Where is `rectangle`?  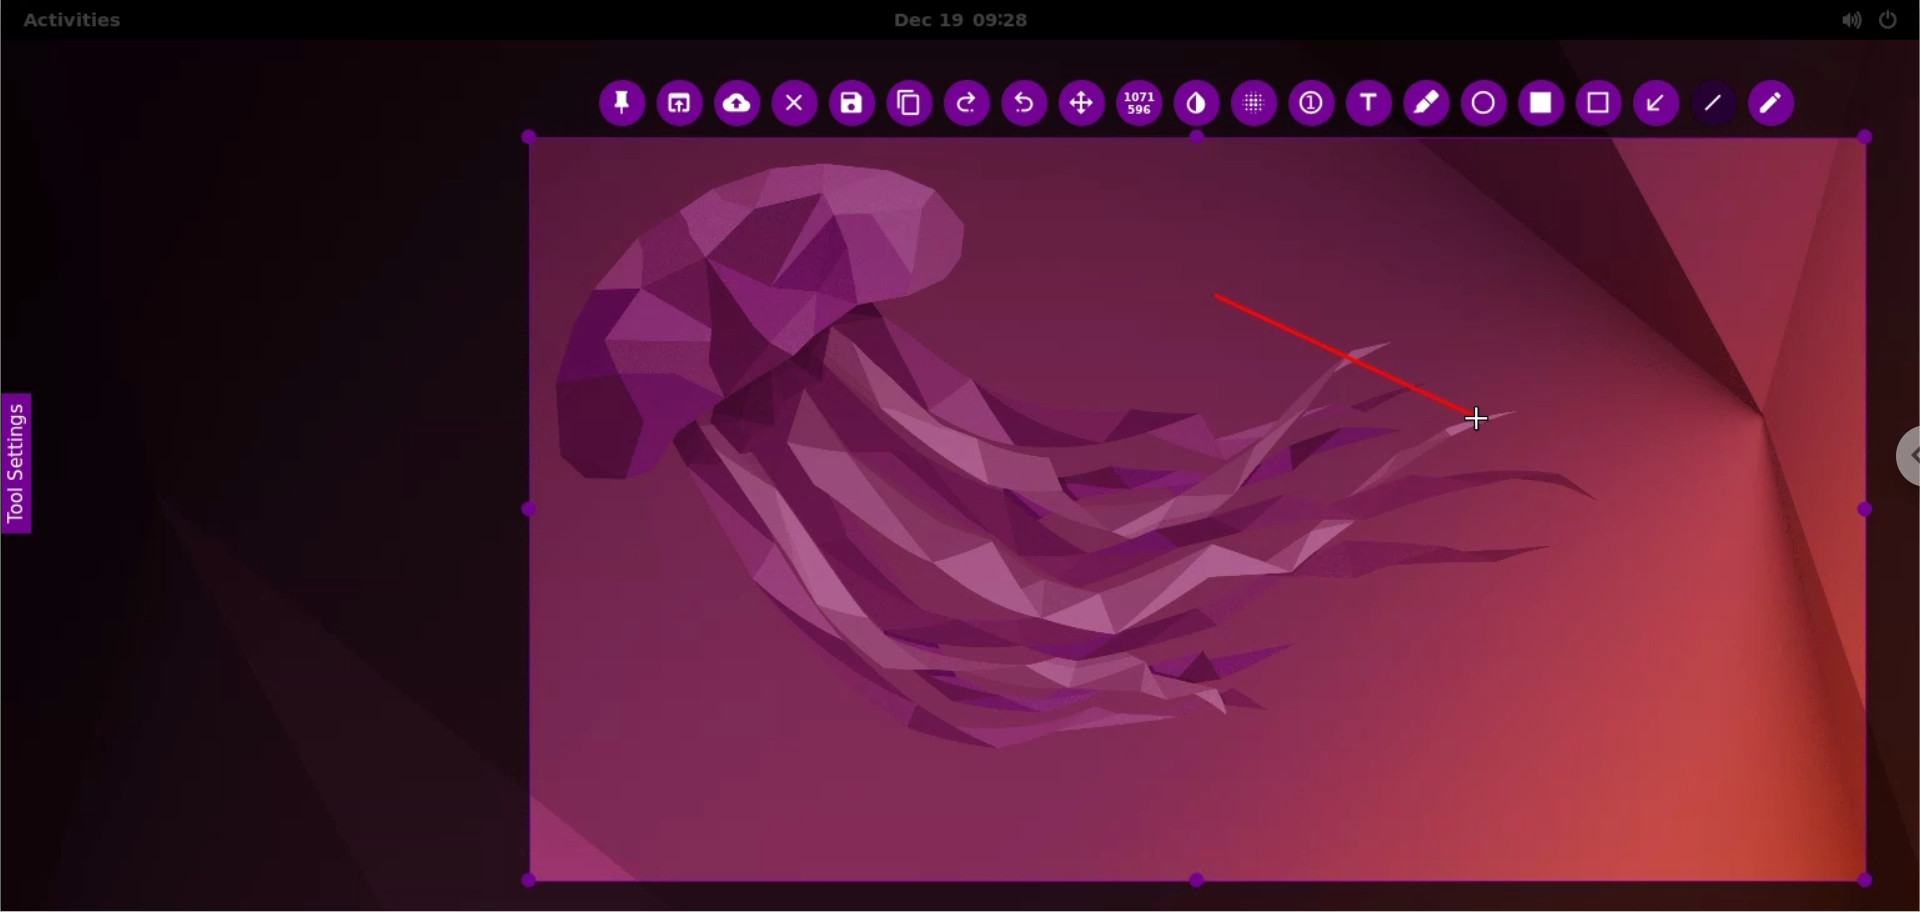 rectangle is located at coordinates (1595, 103).